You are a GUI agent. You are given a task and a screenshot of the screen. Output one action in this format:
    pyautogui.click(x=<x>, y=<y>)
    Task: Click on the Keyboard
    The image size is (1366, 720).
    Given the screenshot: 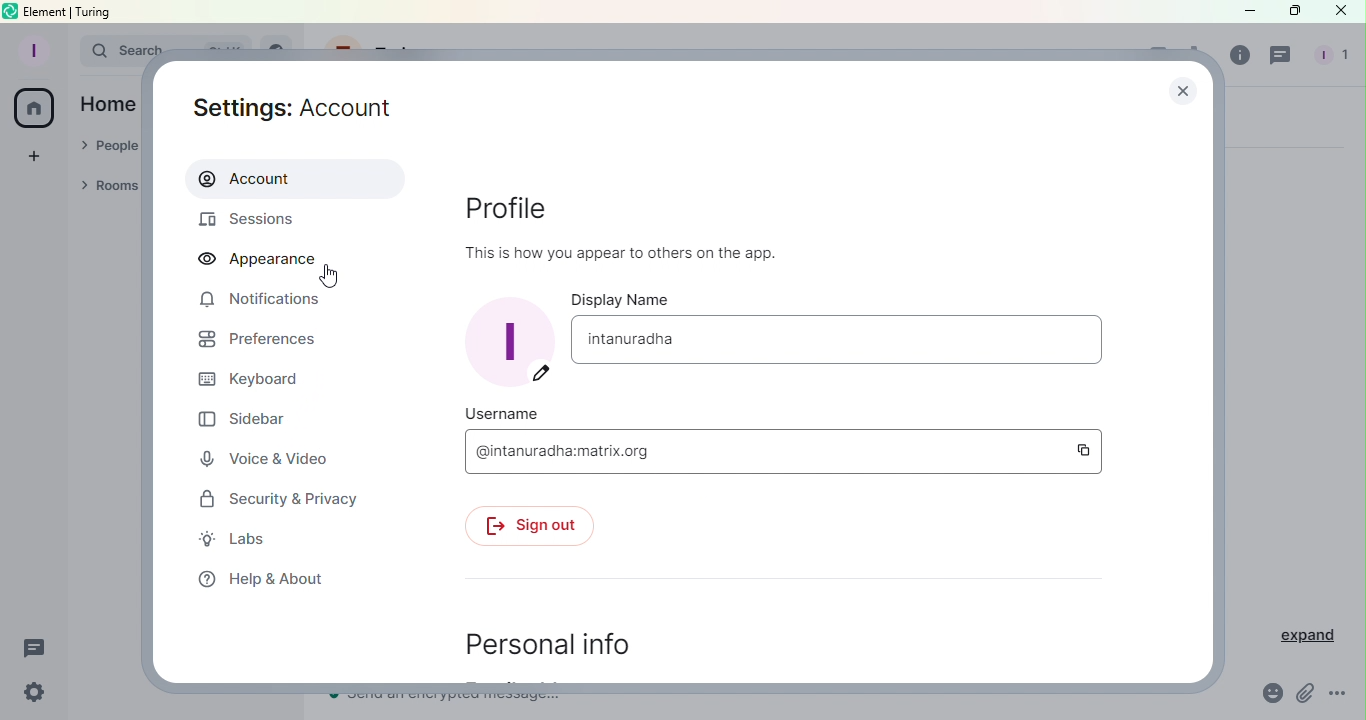 What is the action you would take?
    pyautogui.click(x=248, y=381)
    